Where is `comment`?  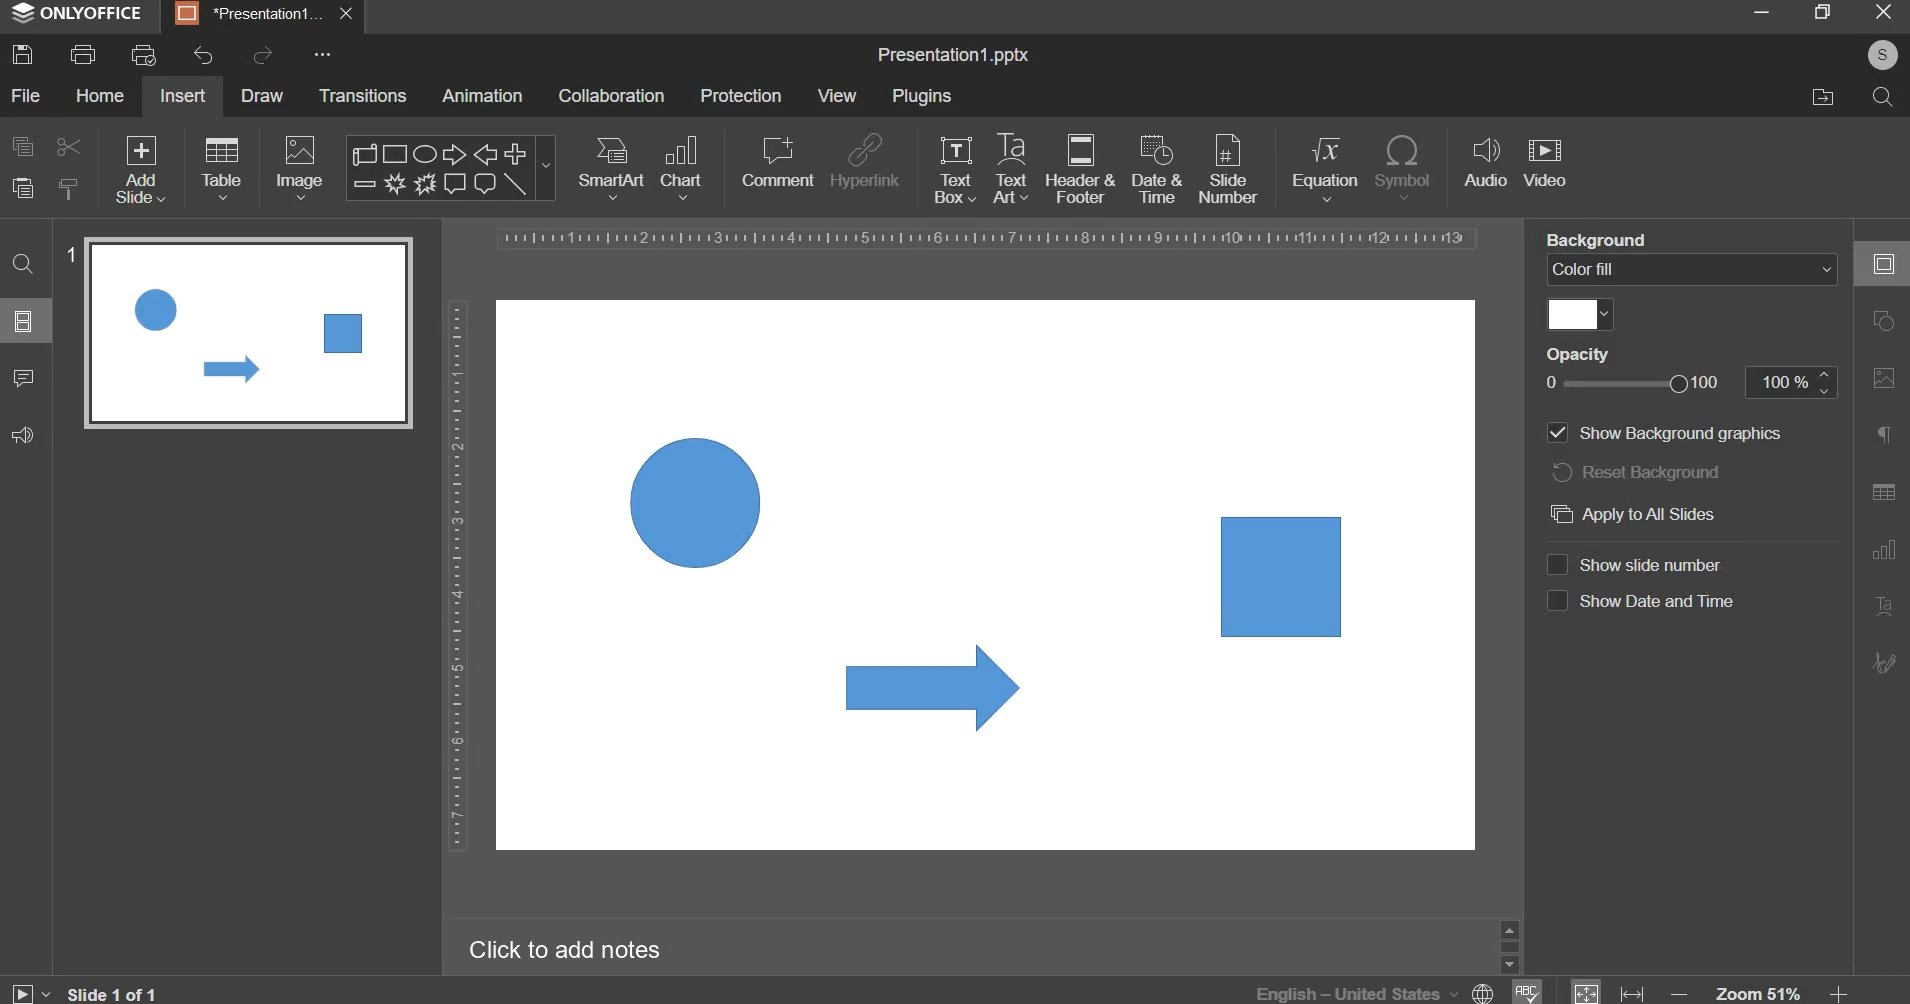
comment is located at coordinates (776, 161).